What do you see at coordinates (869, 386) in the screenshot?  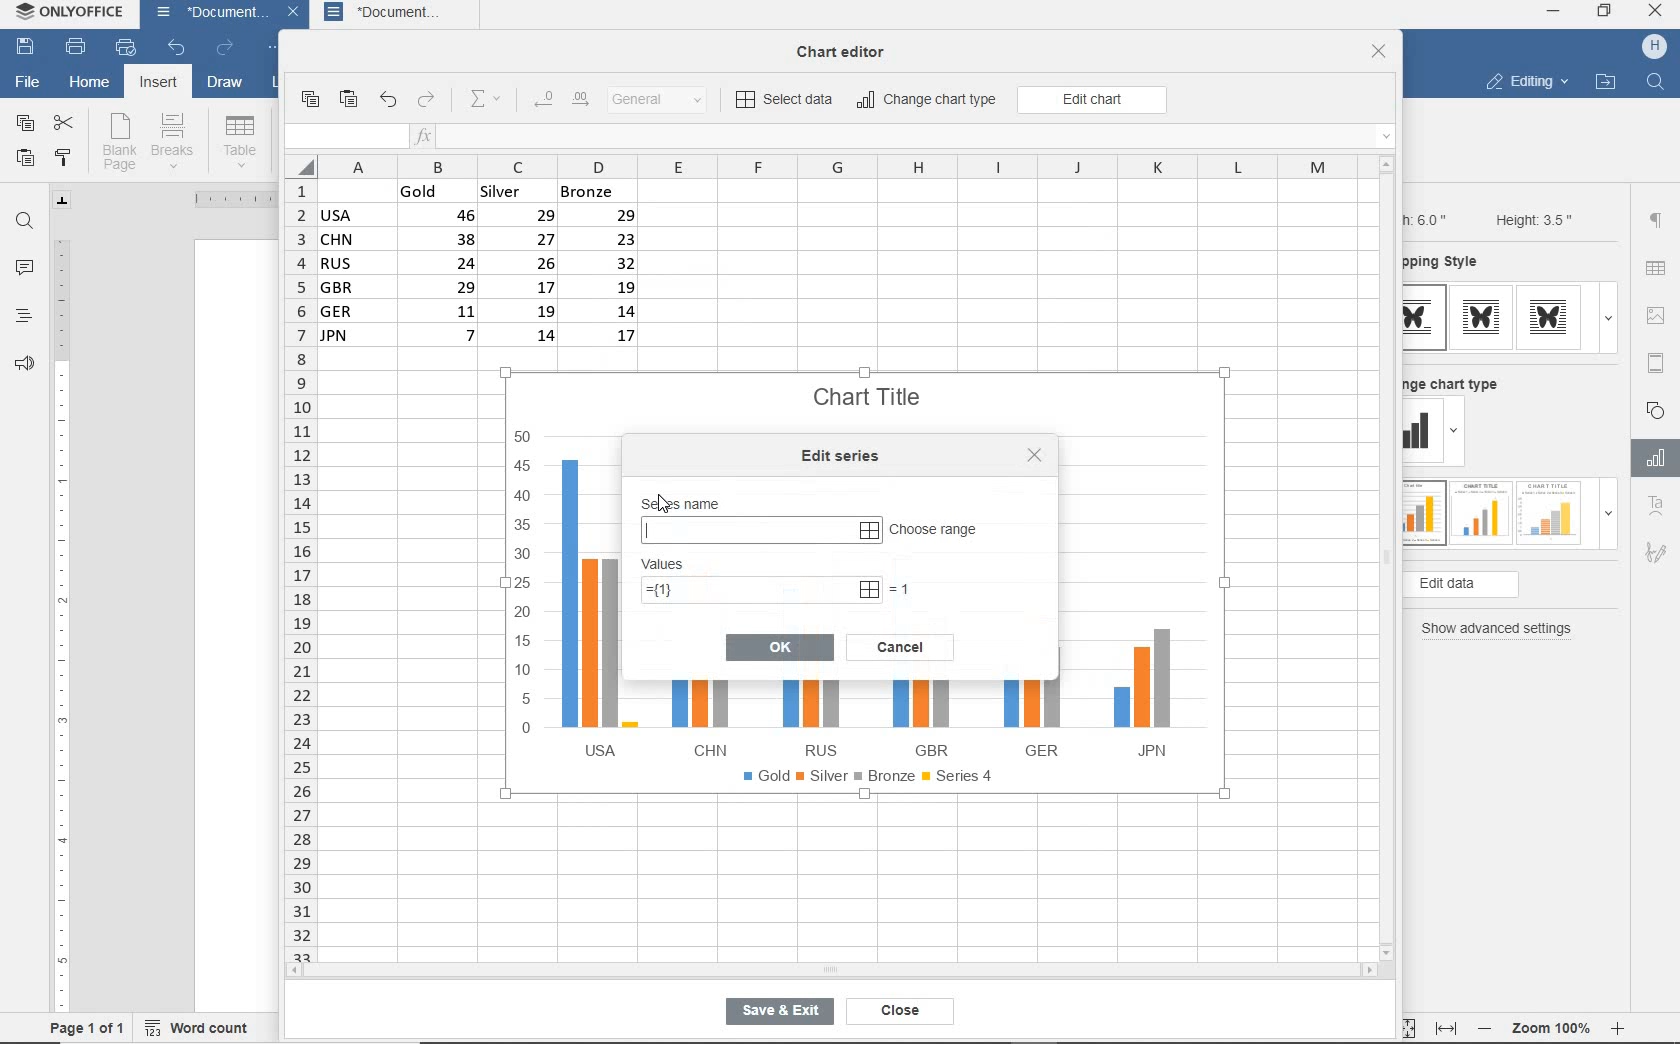 I see `Chart Title` at bounding box center [869, 386].